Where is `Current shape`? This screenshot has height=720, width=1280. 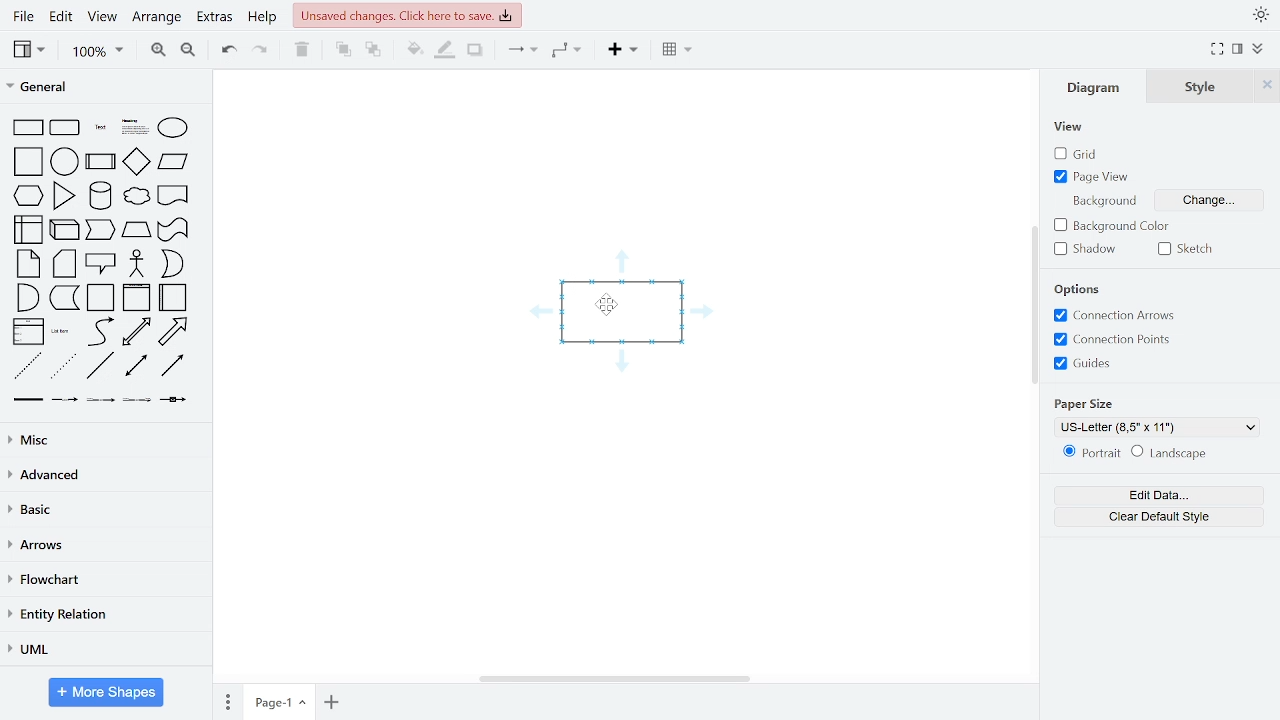
Current shape is located at coordinates (624, 312).